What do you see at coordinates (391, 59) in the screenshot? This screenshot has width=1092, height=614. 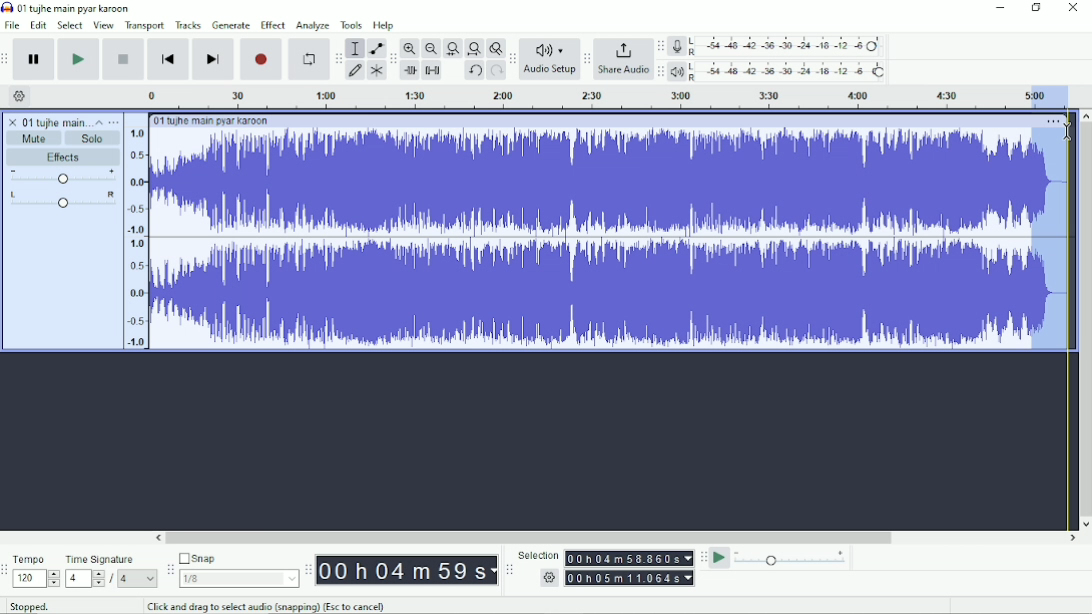 I see `Audacity edit toolbar` at bounding box center [391, 59].